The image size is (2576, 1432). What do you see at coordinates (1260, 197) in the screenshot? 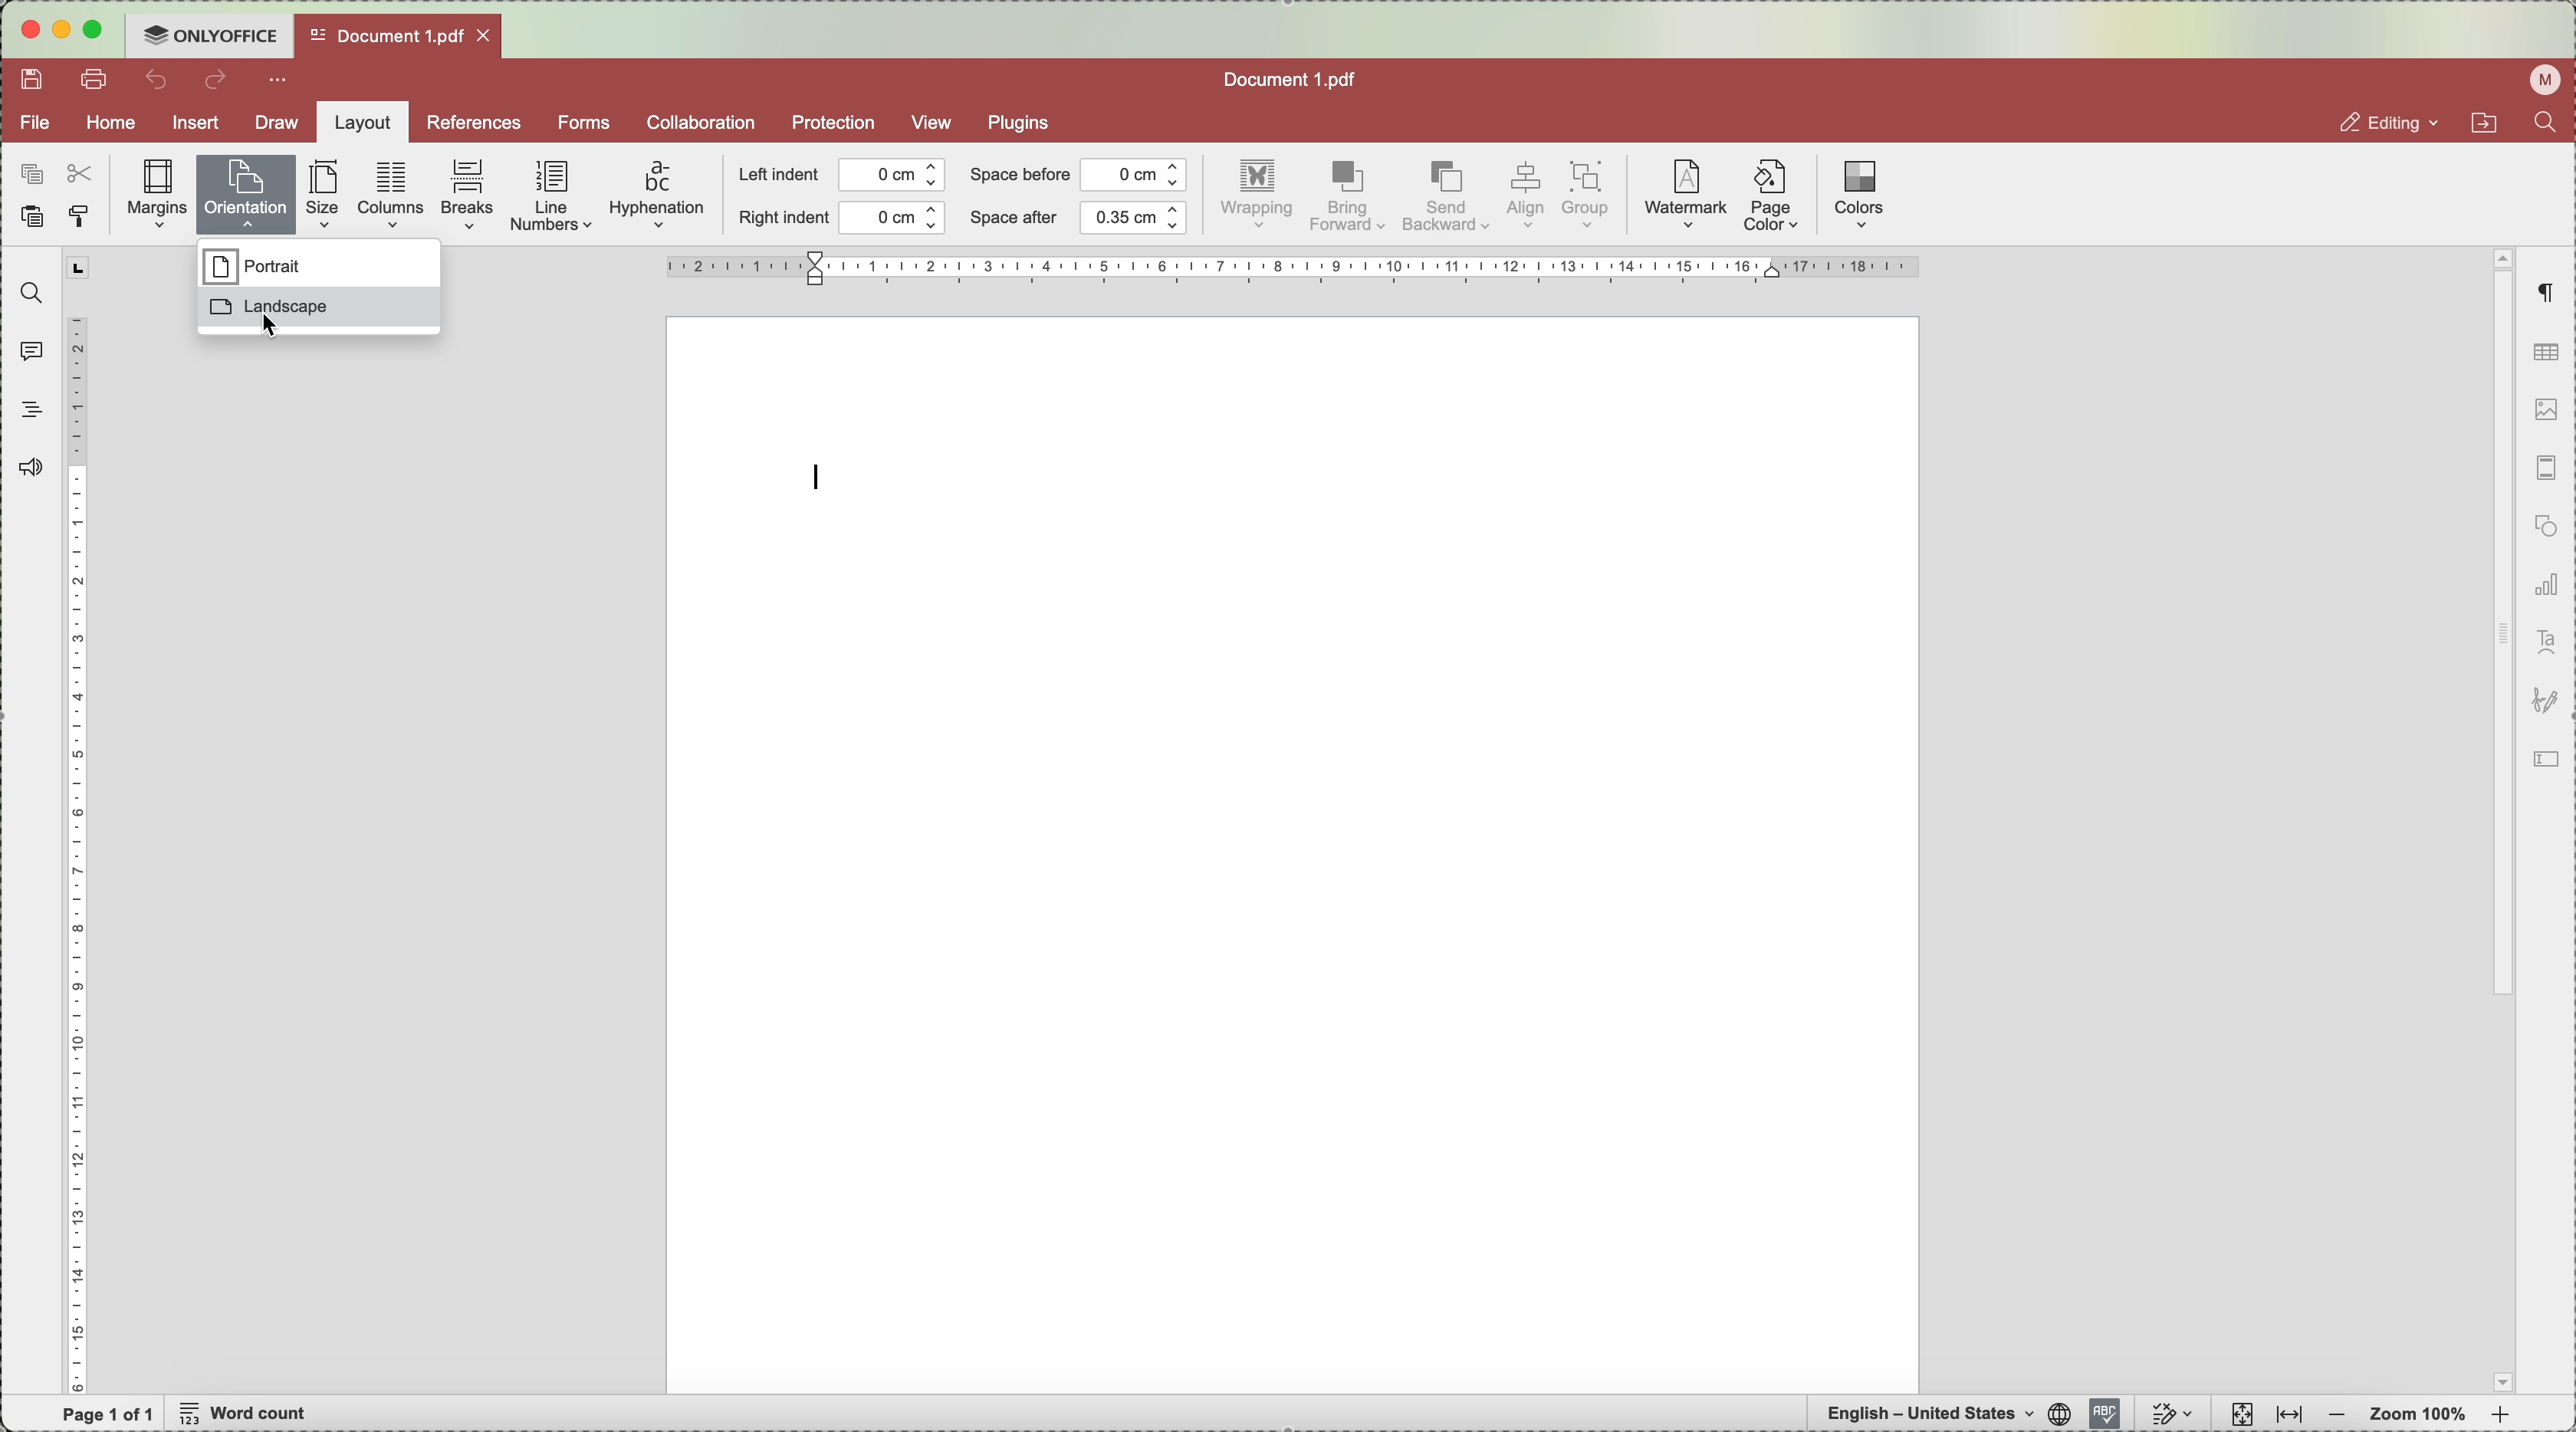
I see `wrapping` at bounding box center [1260, 197].